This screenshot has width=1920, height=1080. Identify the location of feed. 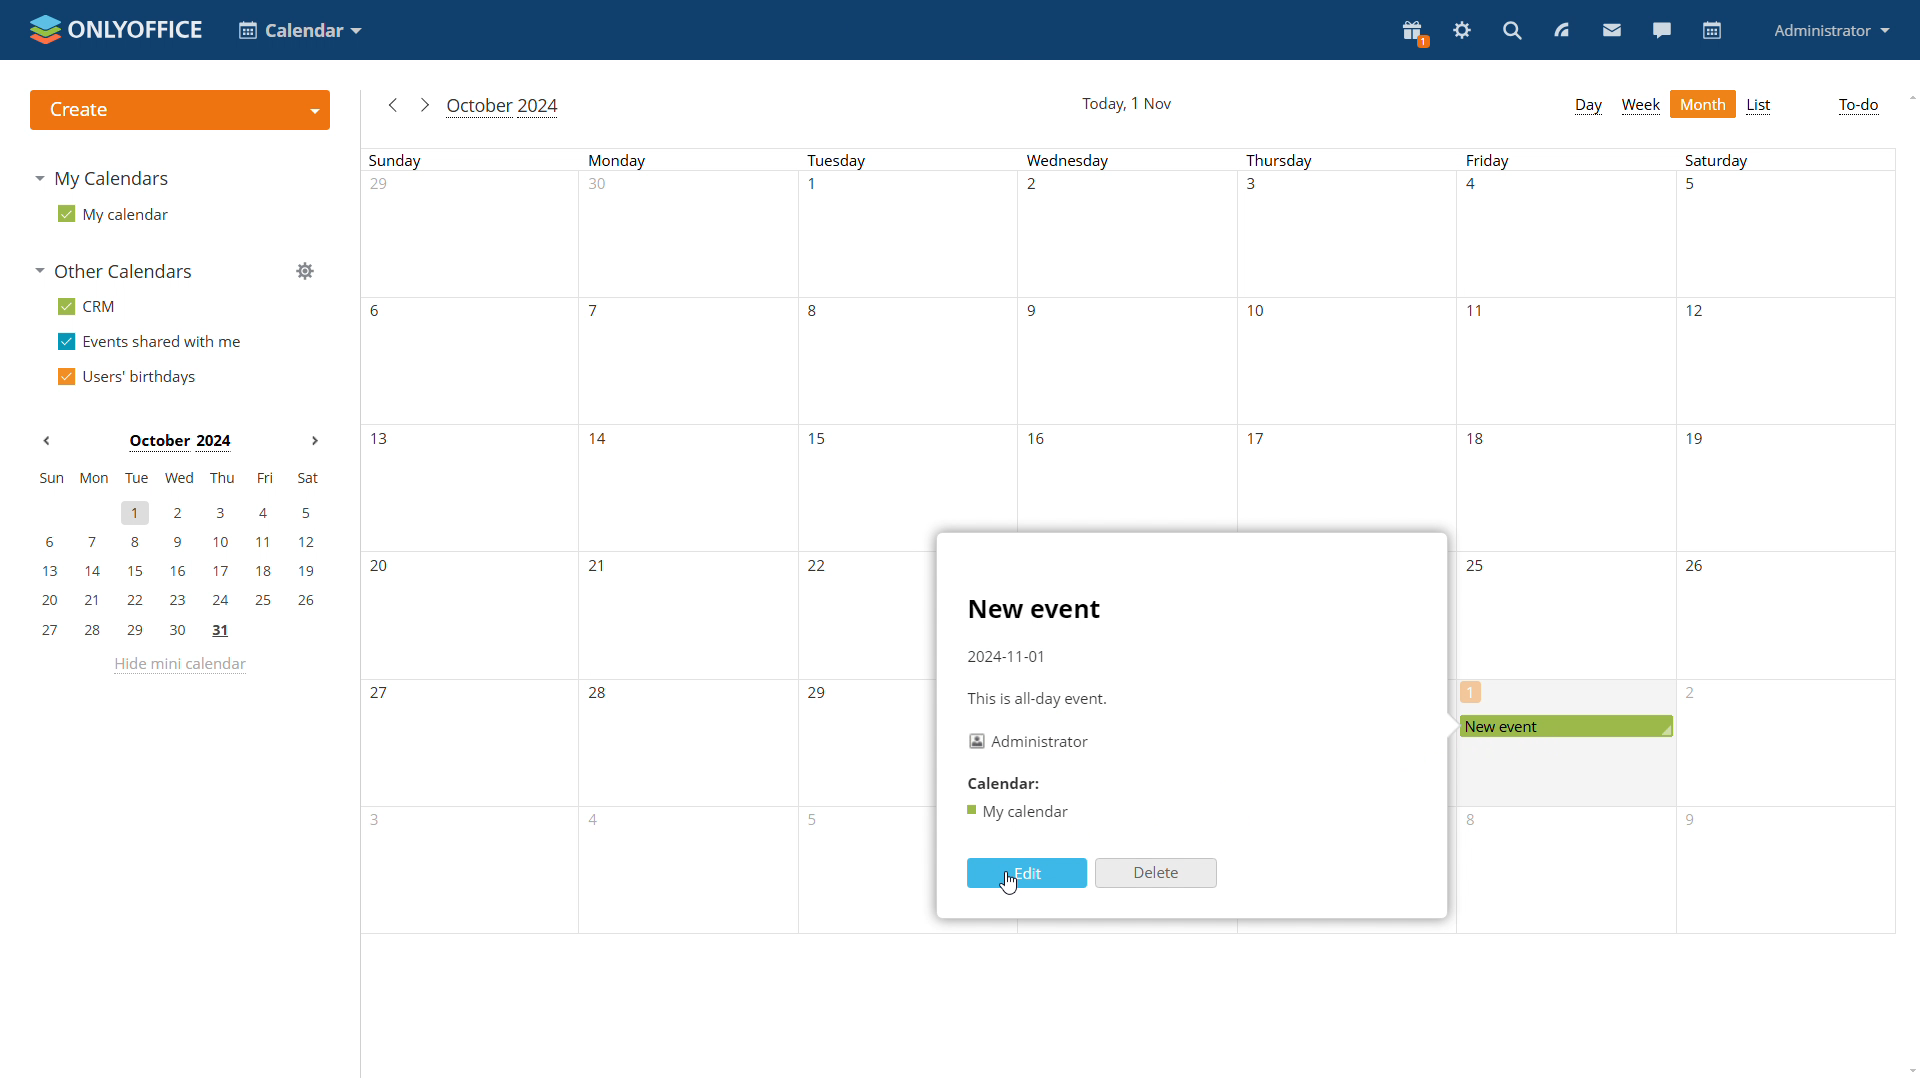
(1562, 31).